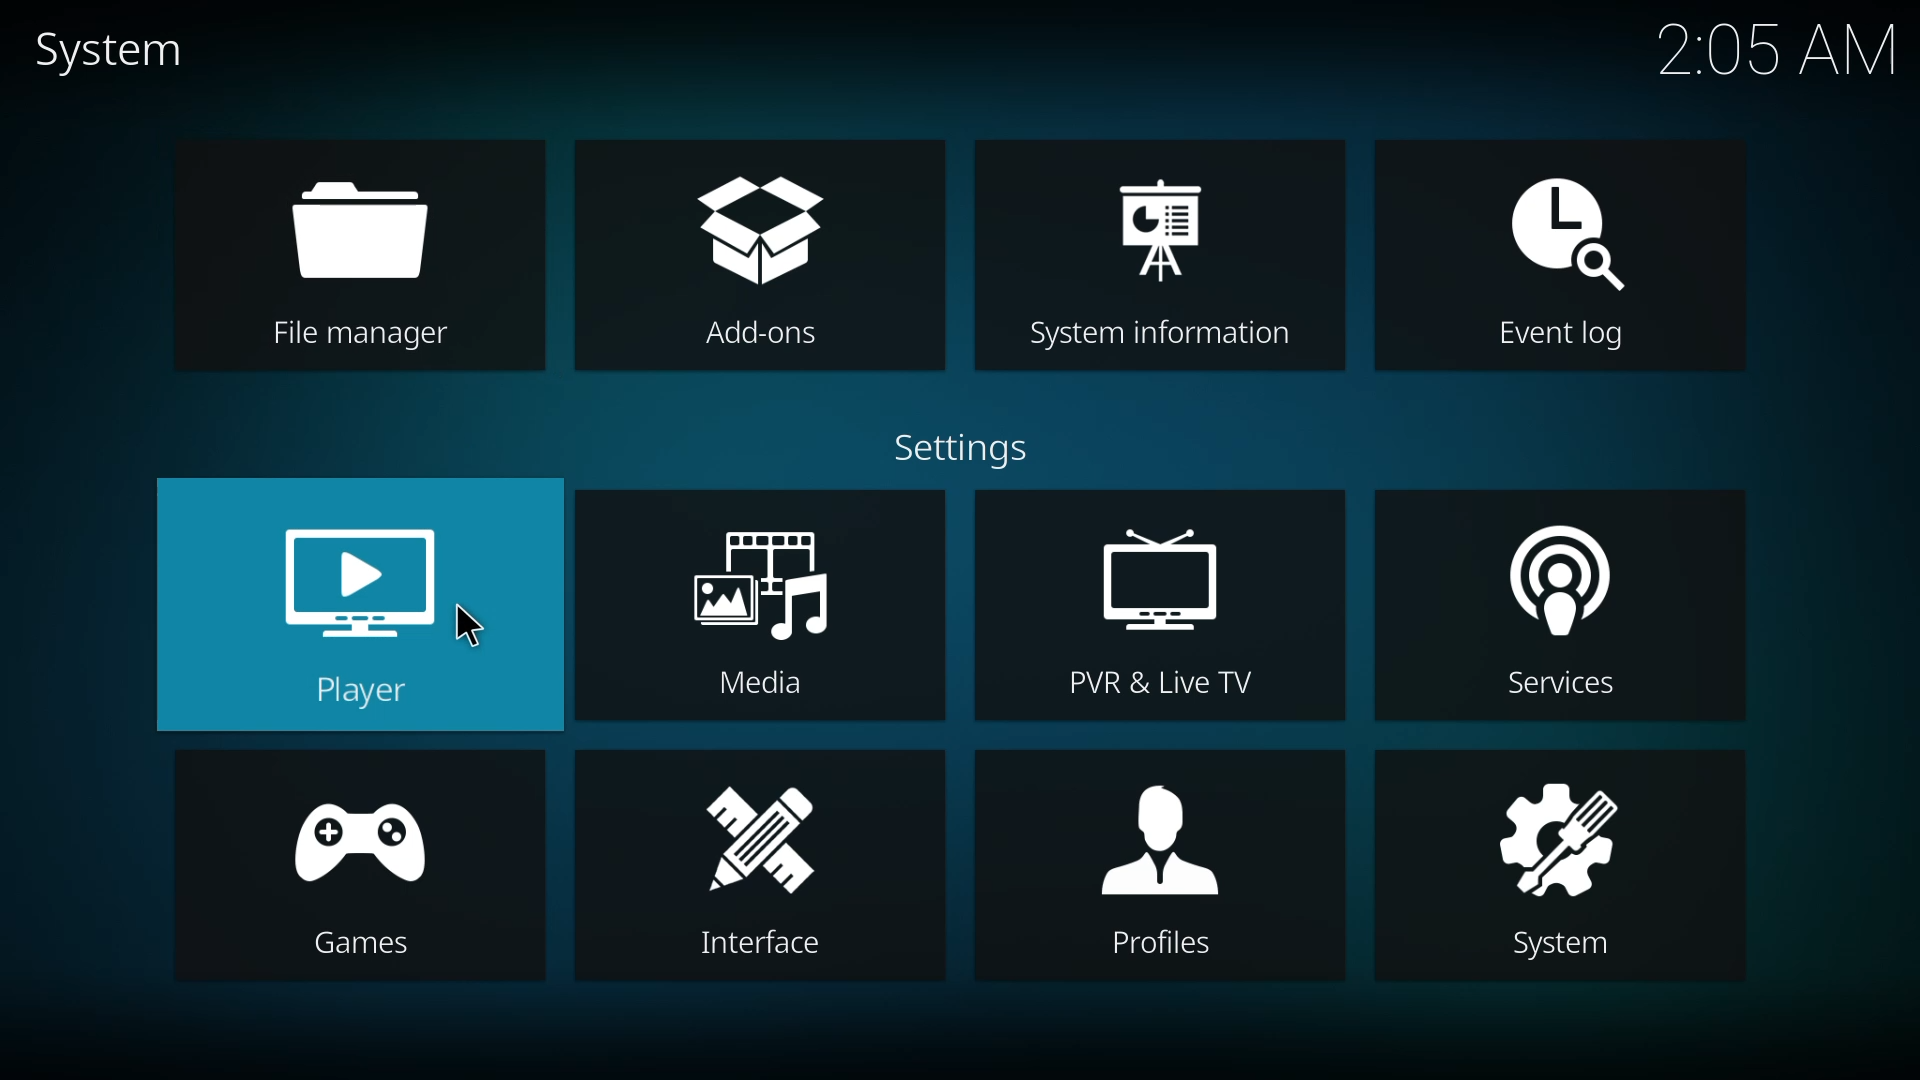  Describe the element at coordinates (973, 445) in the screenshot. I see `settings` at that location.